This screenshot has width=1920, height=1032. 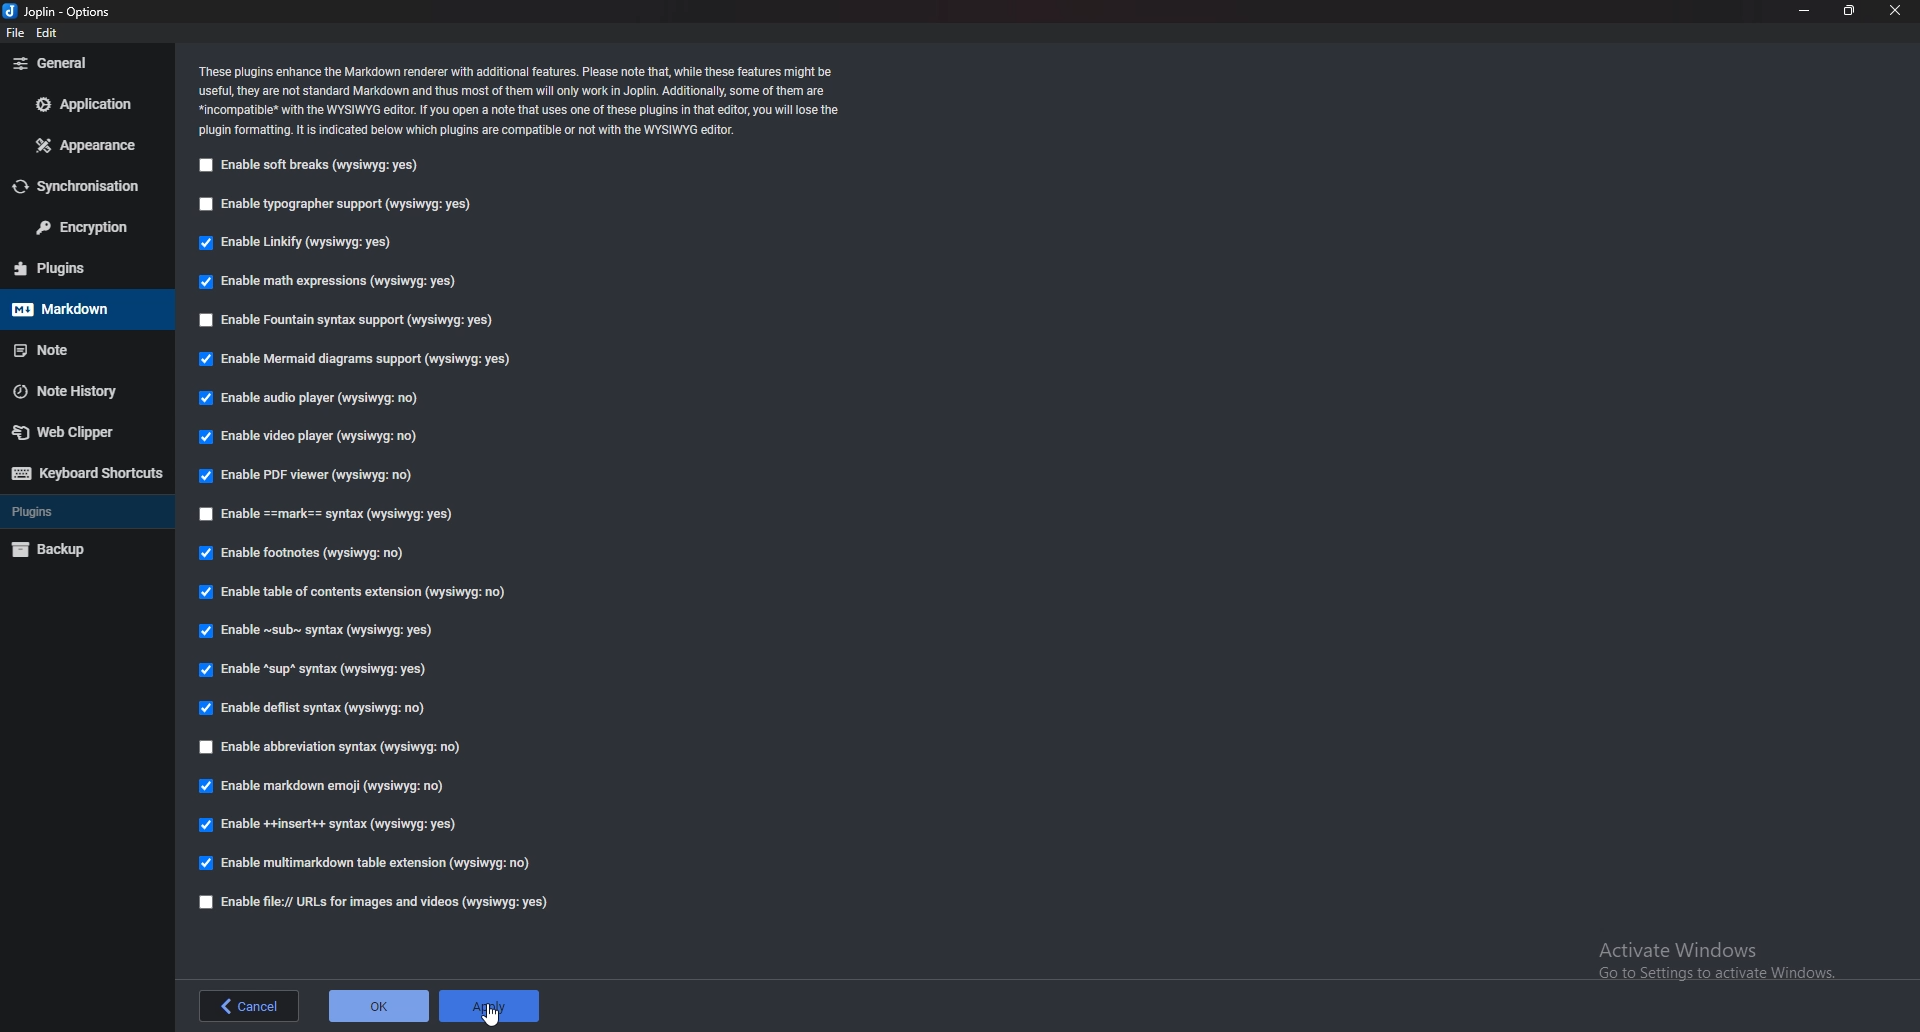 What do you see at coordinates (344, 748) in the screenshot?
I see `Enable abbrevation Syntax` at bounding box center [344, 748].